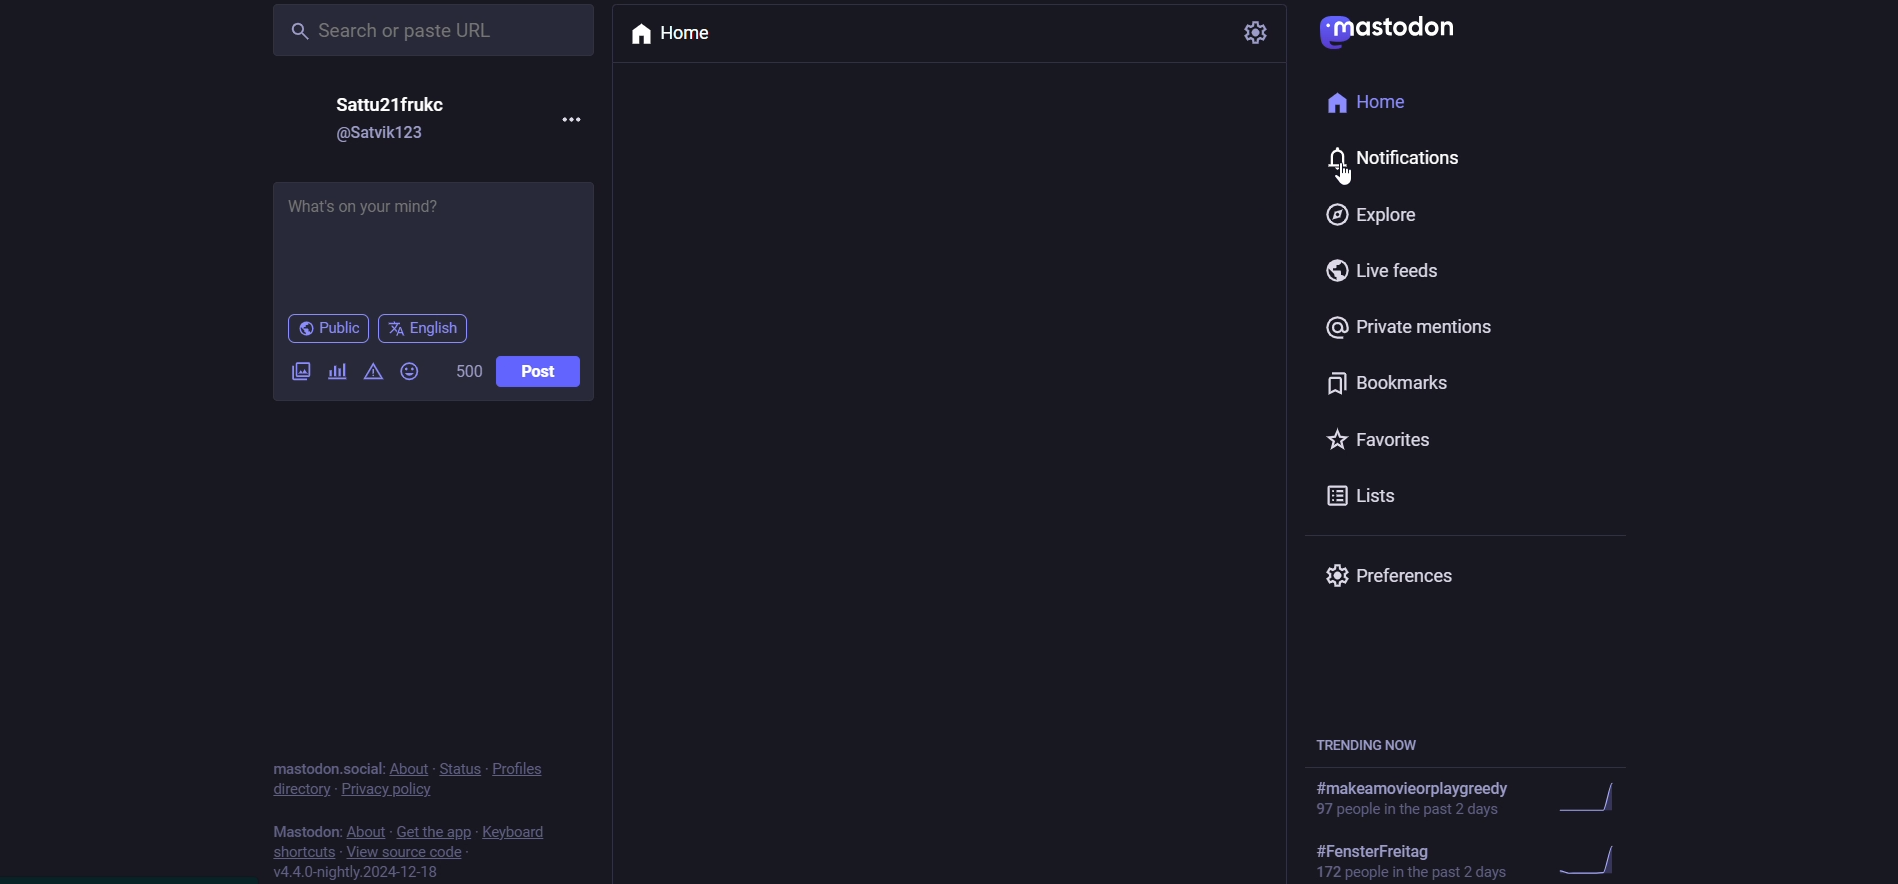  What do you see at coordinates (405, 854) in the screenshot?
I see `view source code` at bounding box center [405, 854].